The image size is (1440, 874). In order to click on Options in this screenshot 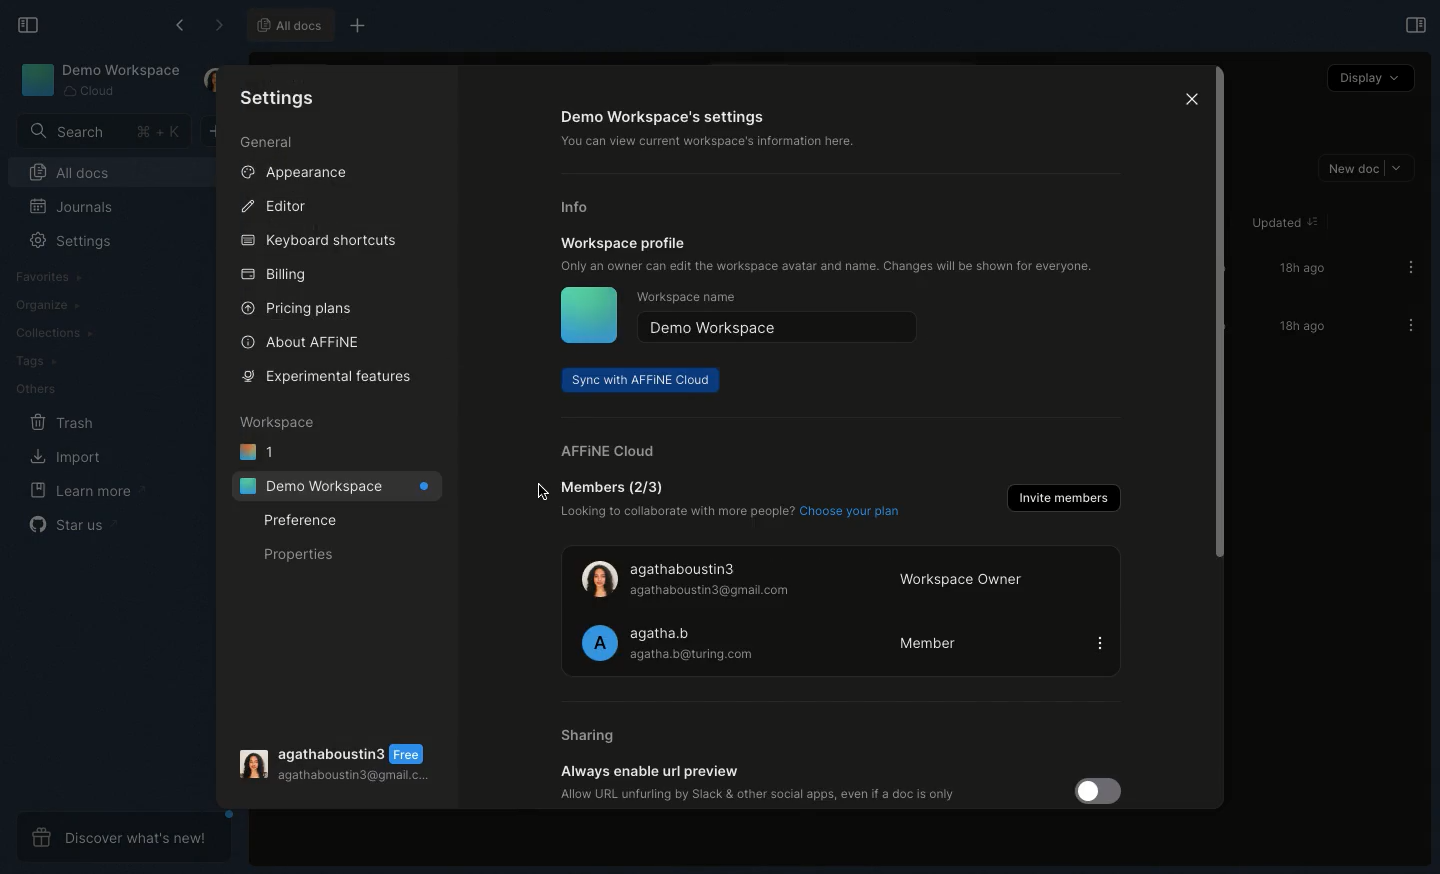, I will do `click(1404, 325)`.